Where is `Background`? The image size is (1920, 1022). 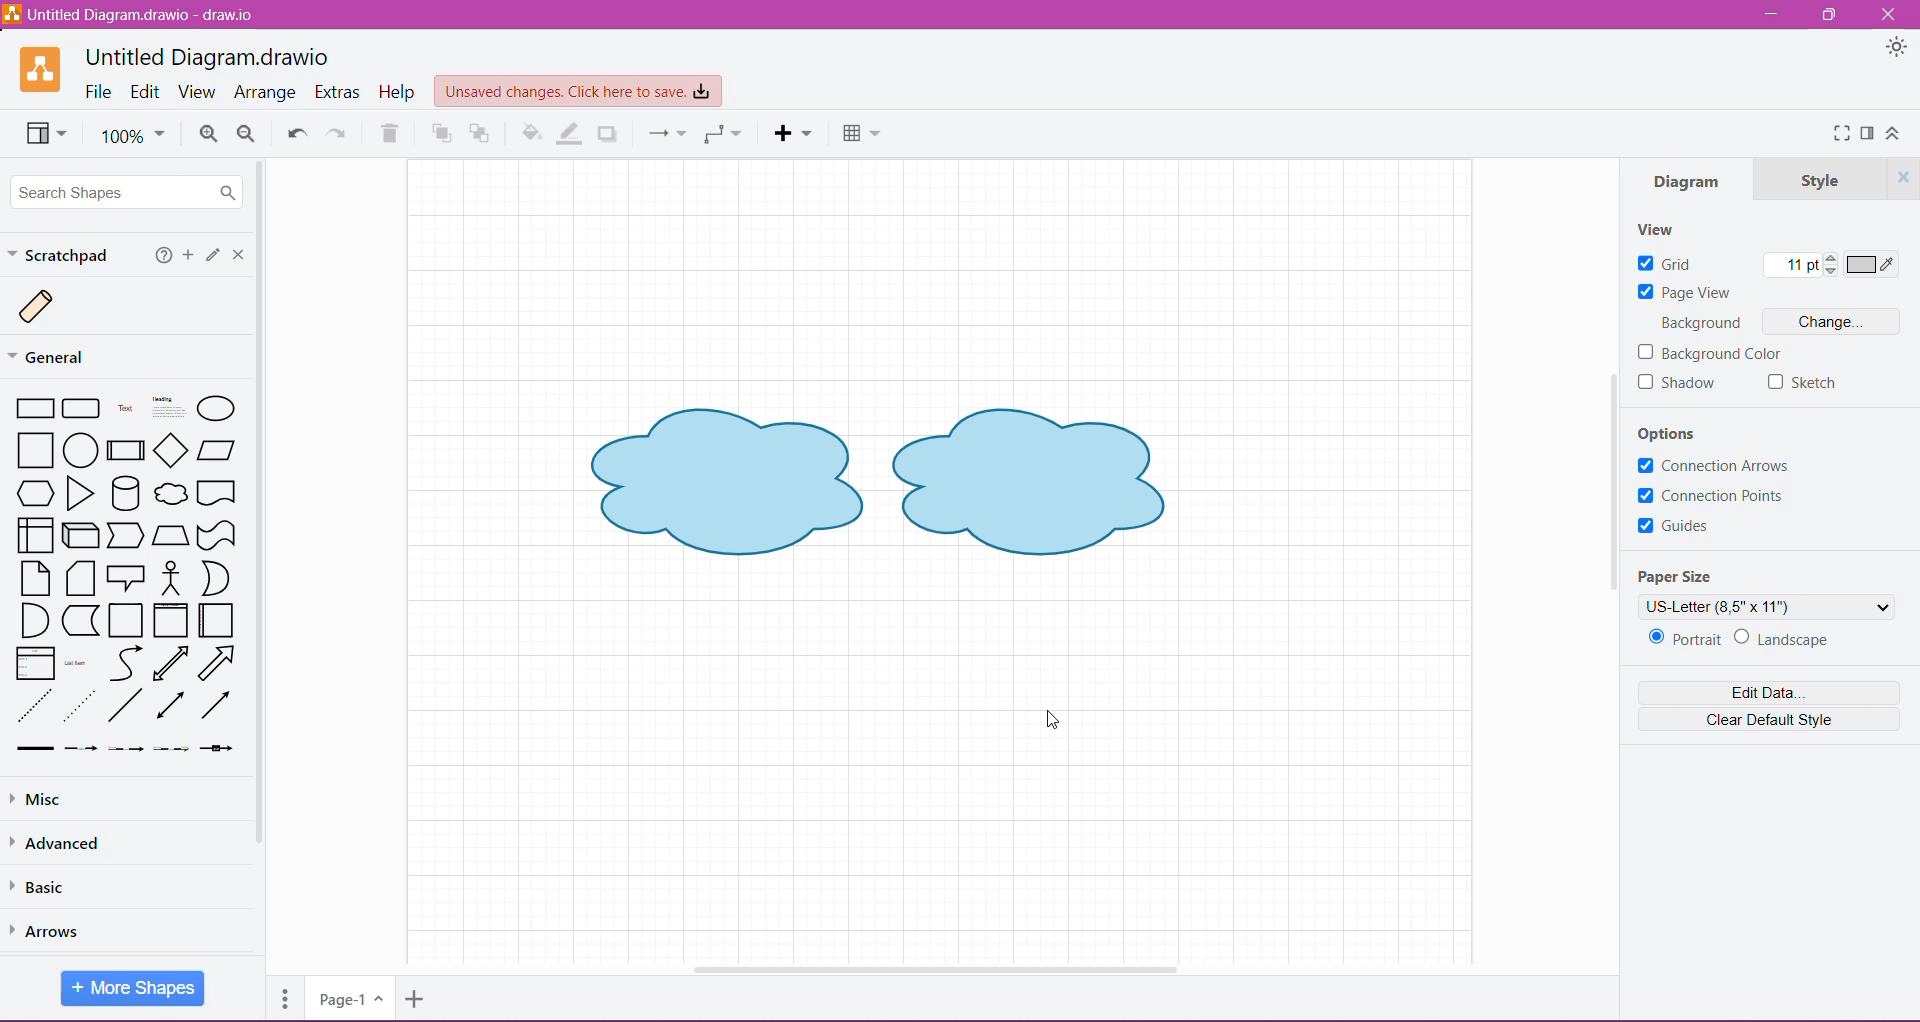 Background is located at coordinates (1700, 324).